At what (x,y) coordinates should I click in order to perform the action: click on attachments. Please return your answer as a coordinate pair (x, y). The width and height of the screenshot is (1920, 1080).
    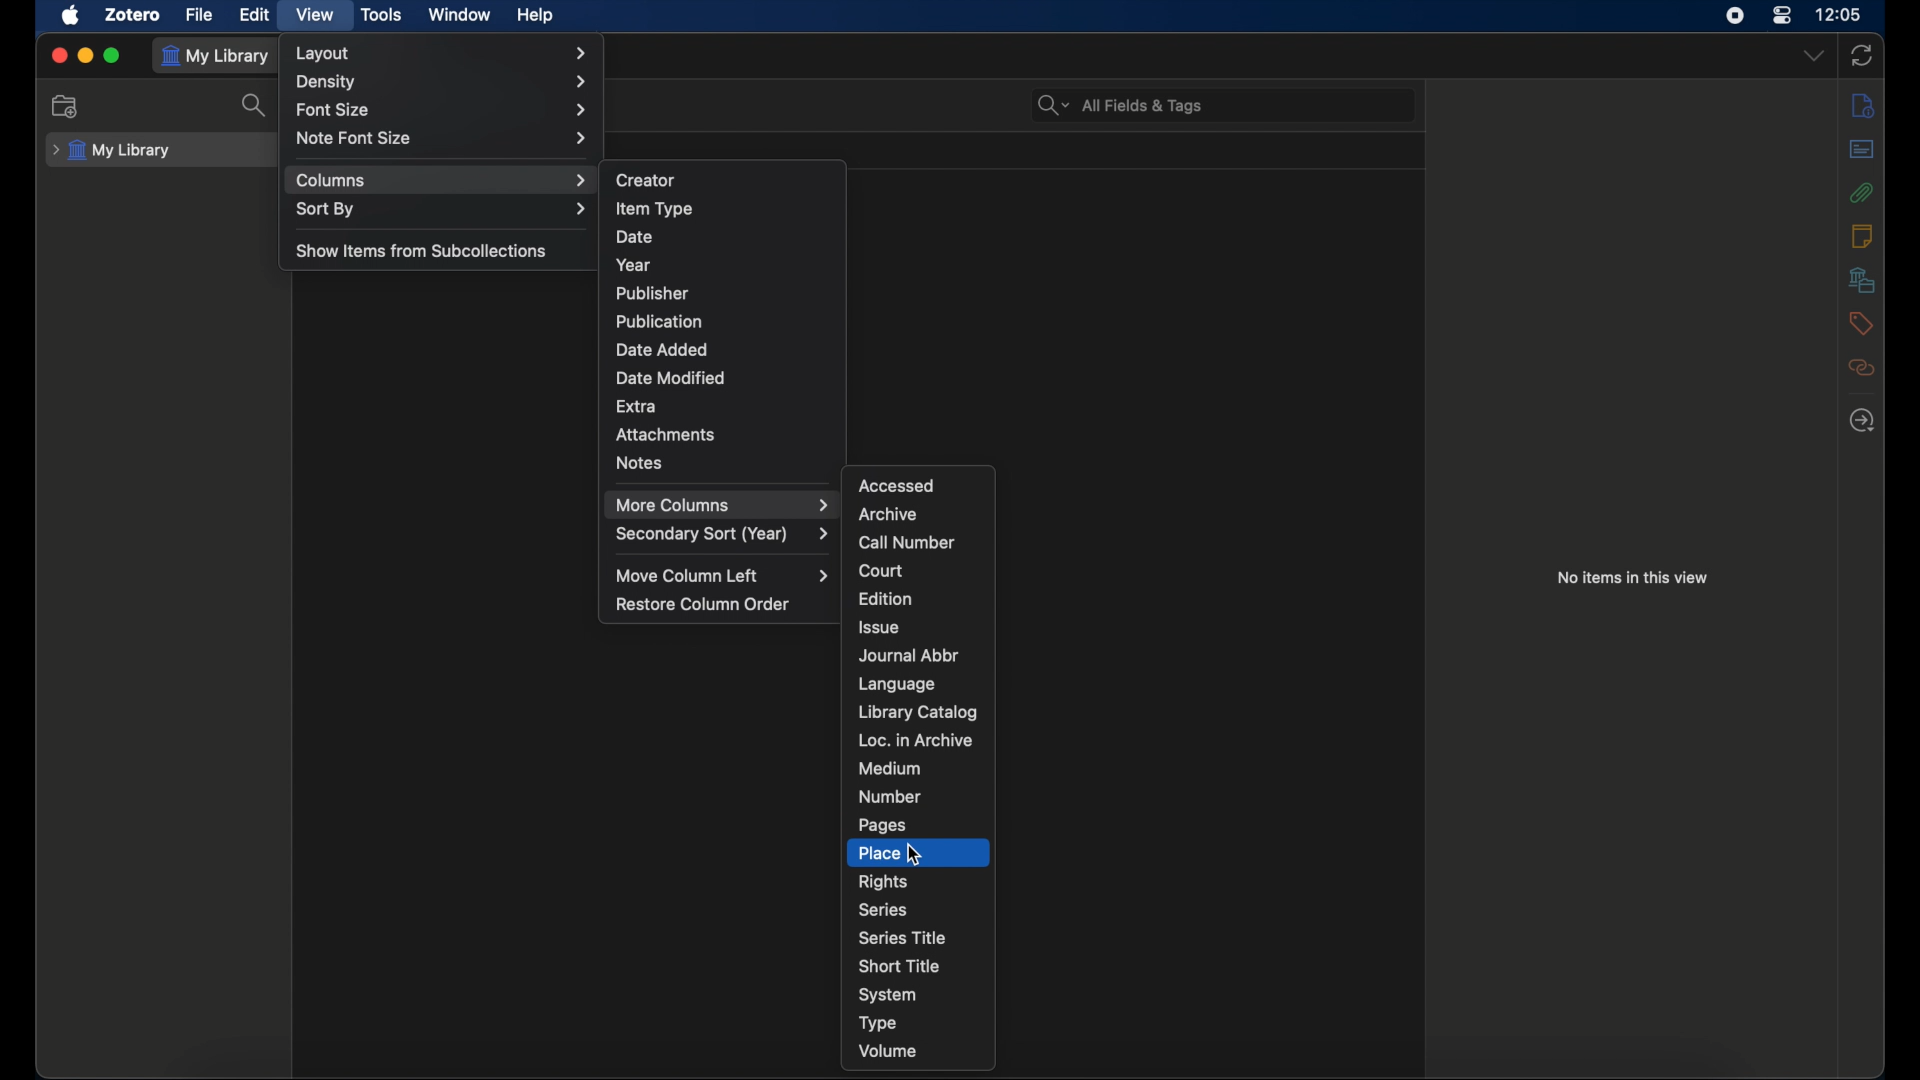
    Looking at the image, I should click on (664, 434).